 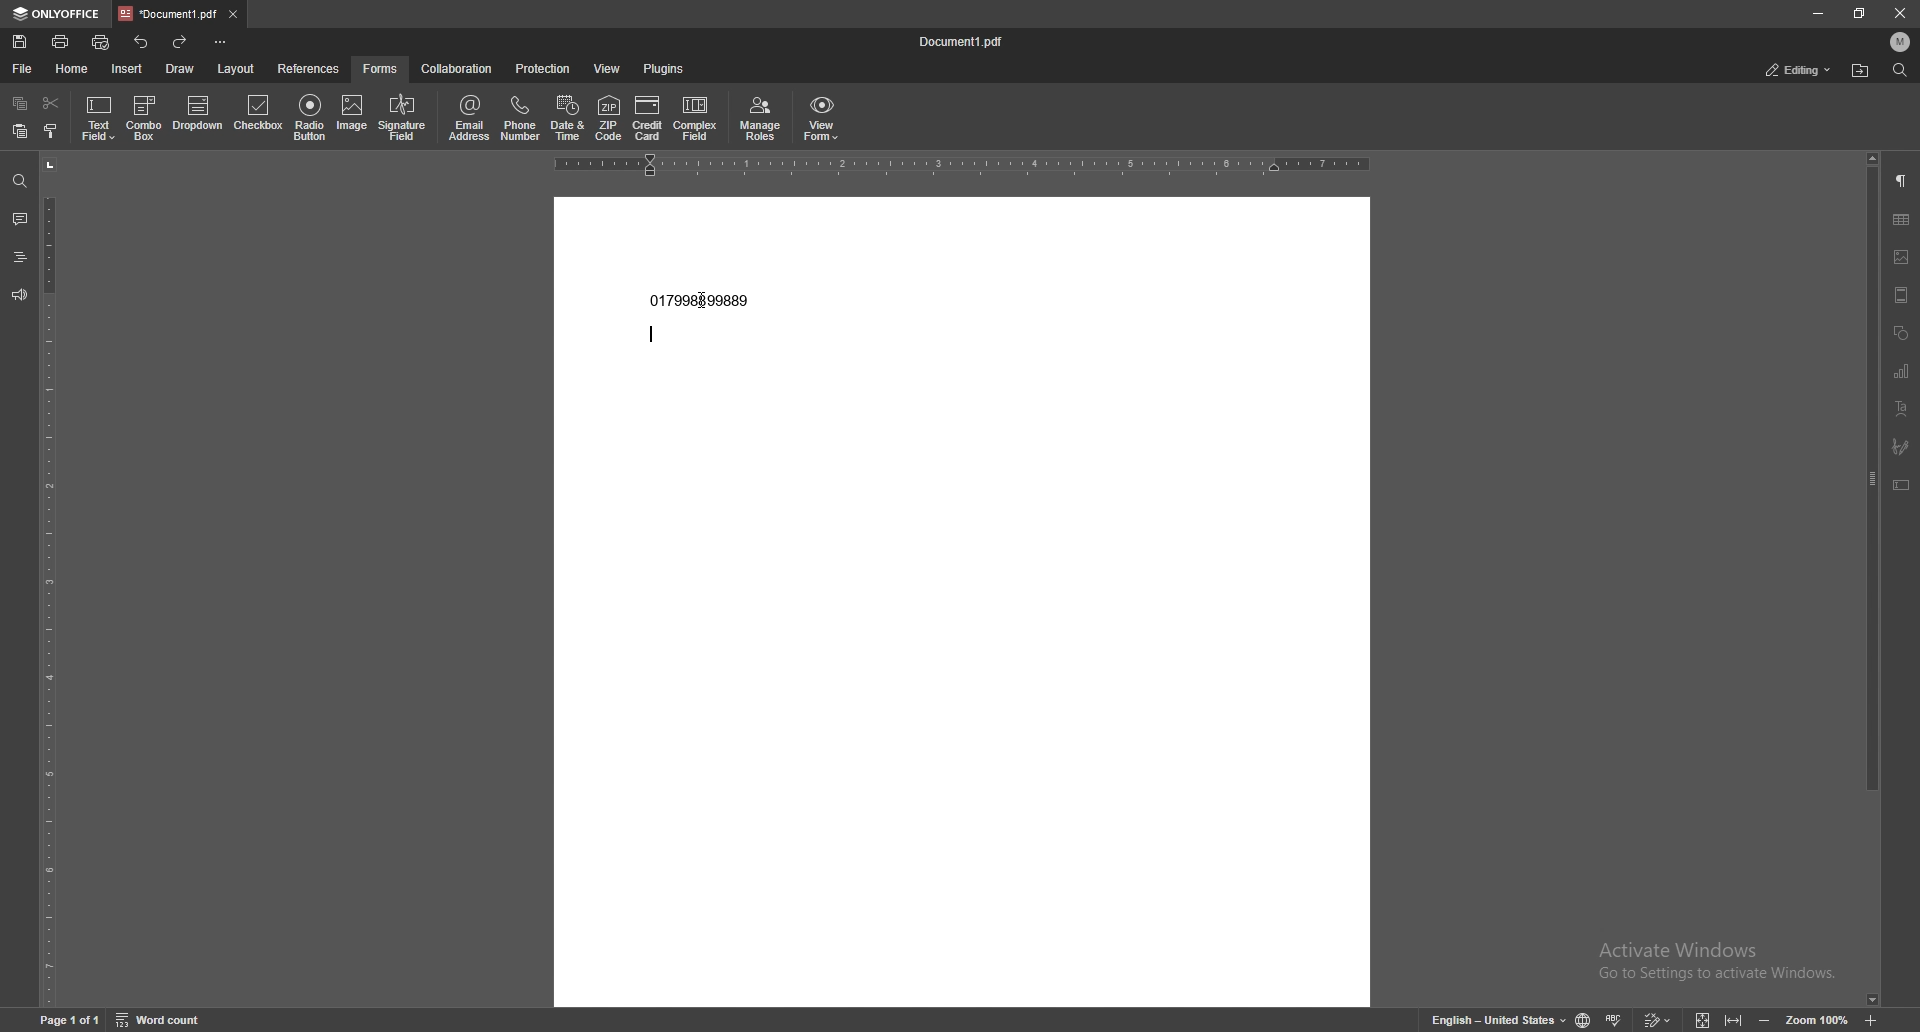 What do you see at coordinates (381, 69) in the screenshot?
I see `forms` at bounding box center [381, 69].